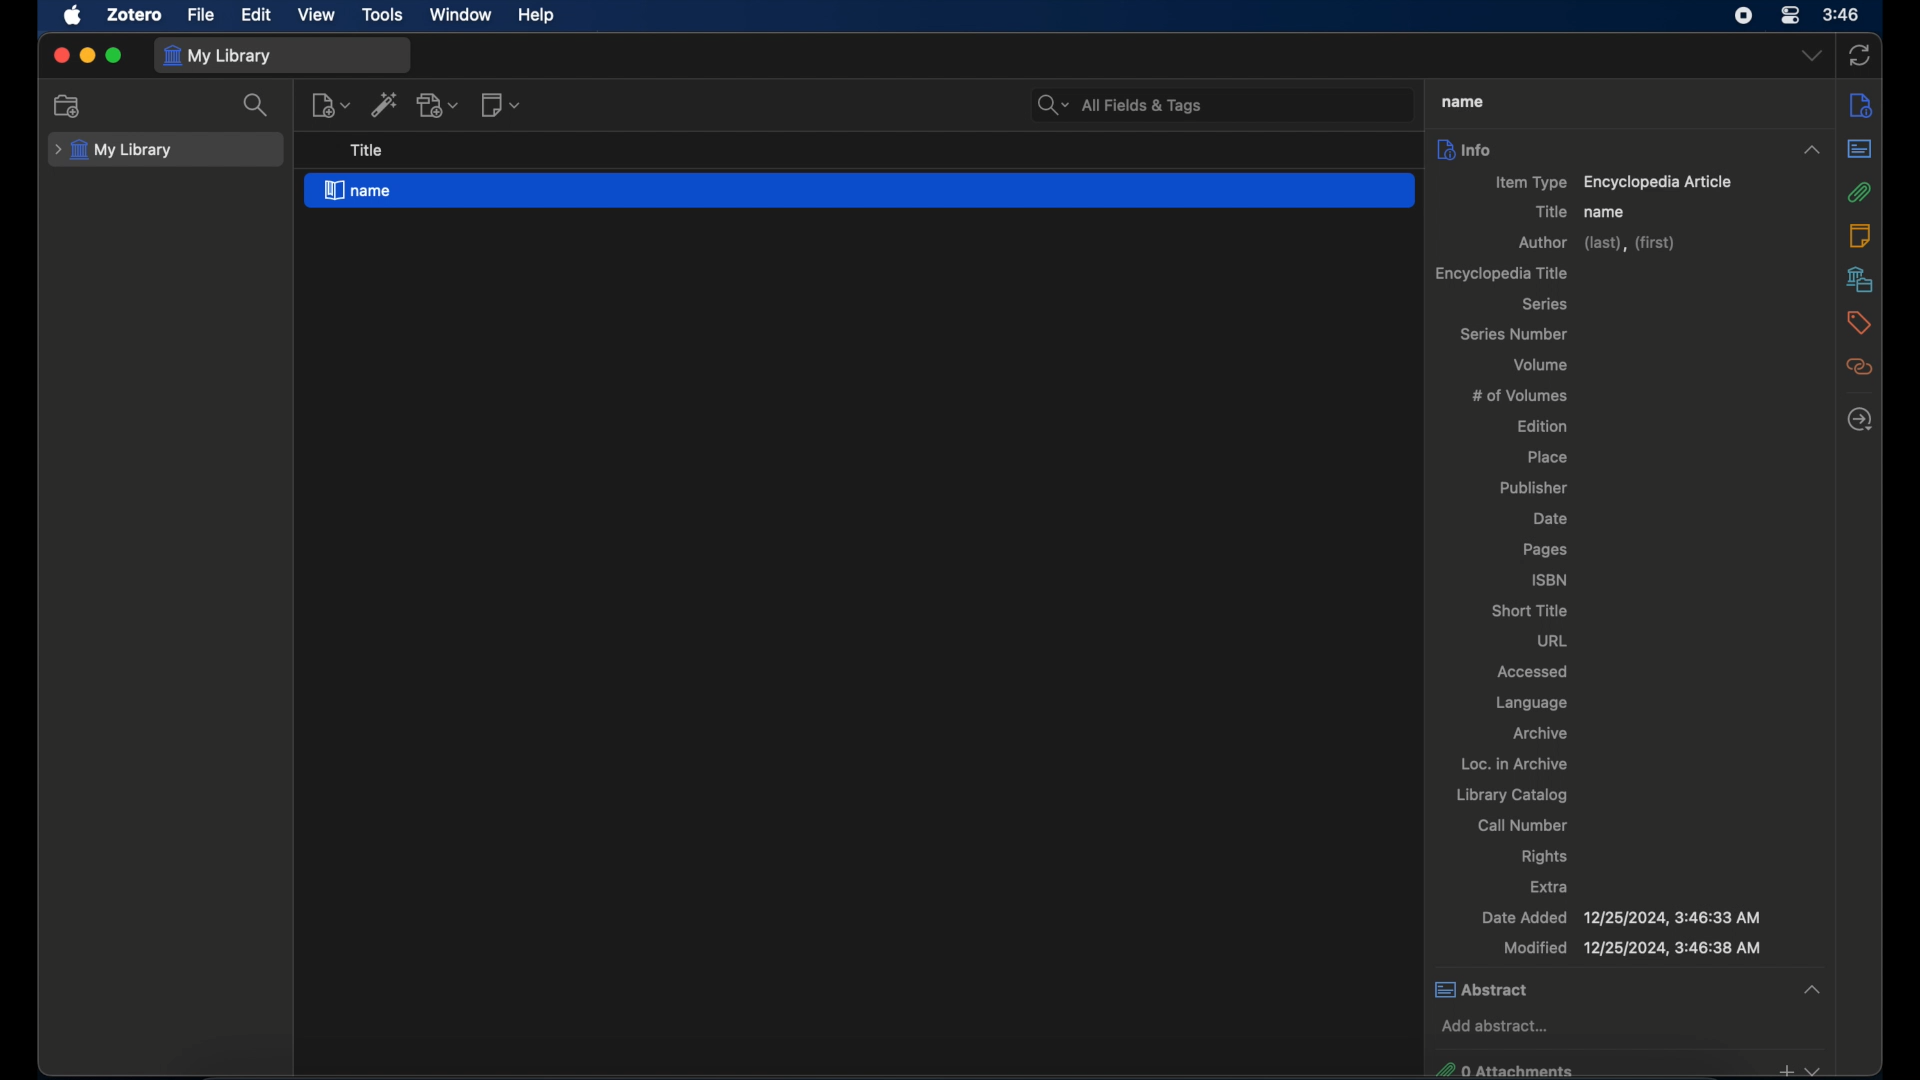 The height and width of the screenshot is (1080, 1920). I want to click on edition, so click(1546, 425).